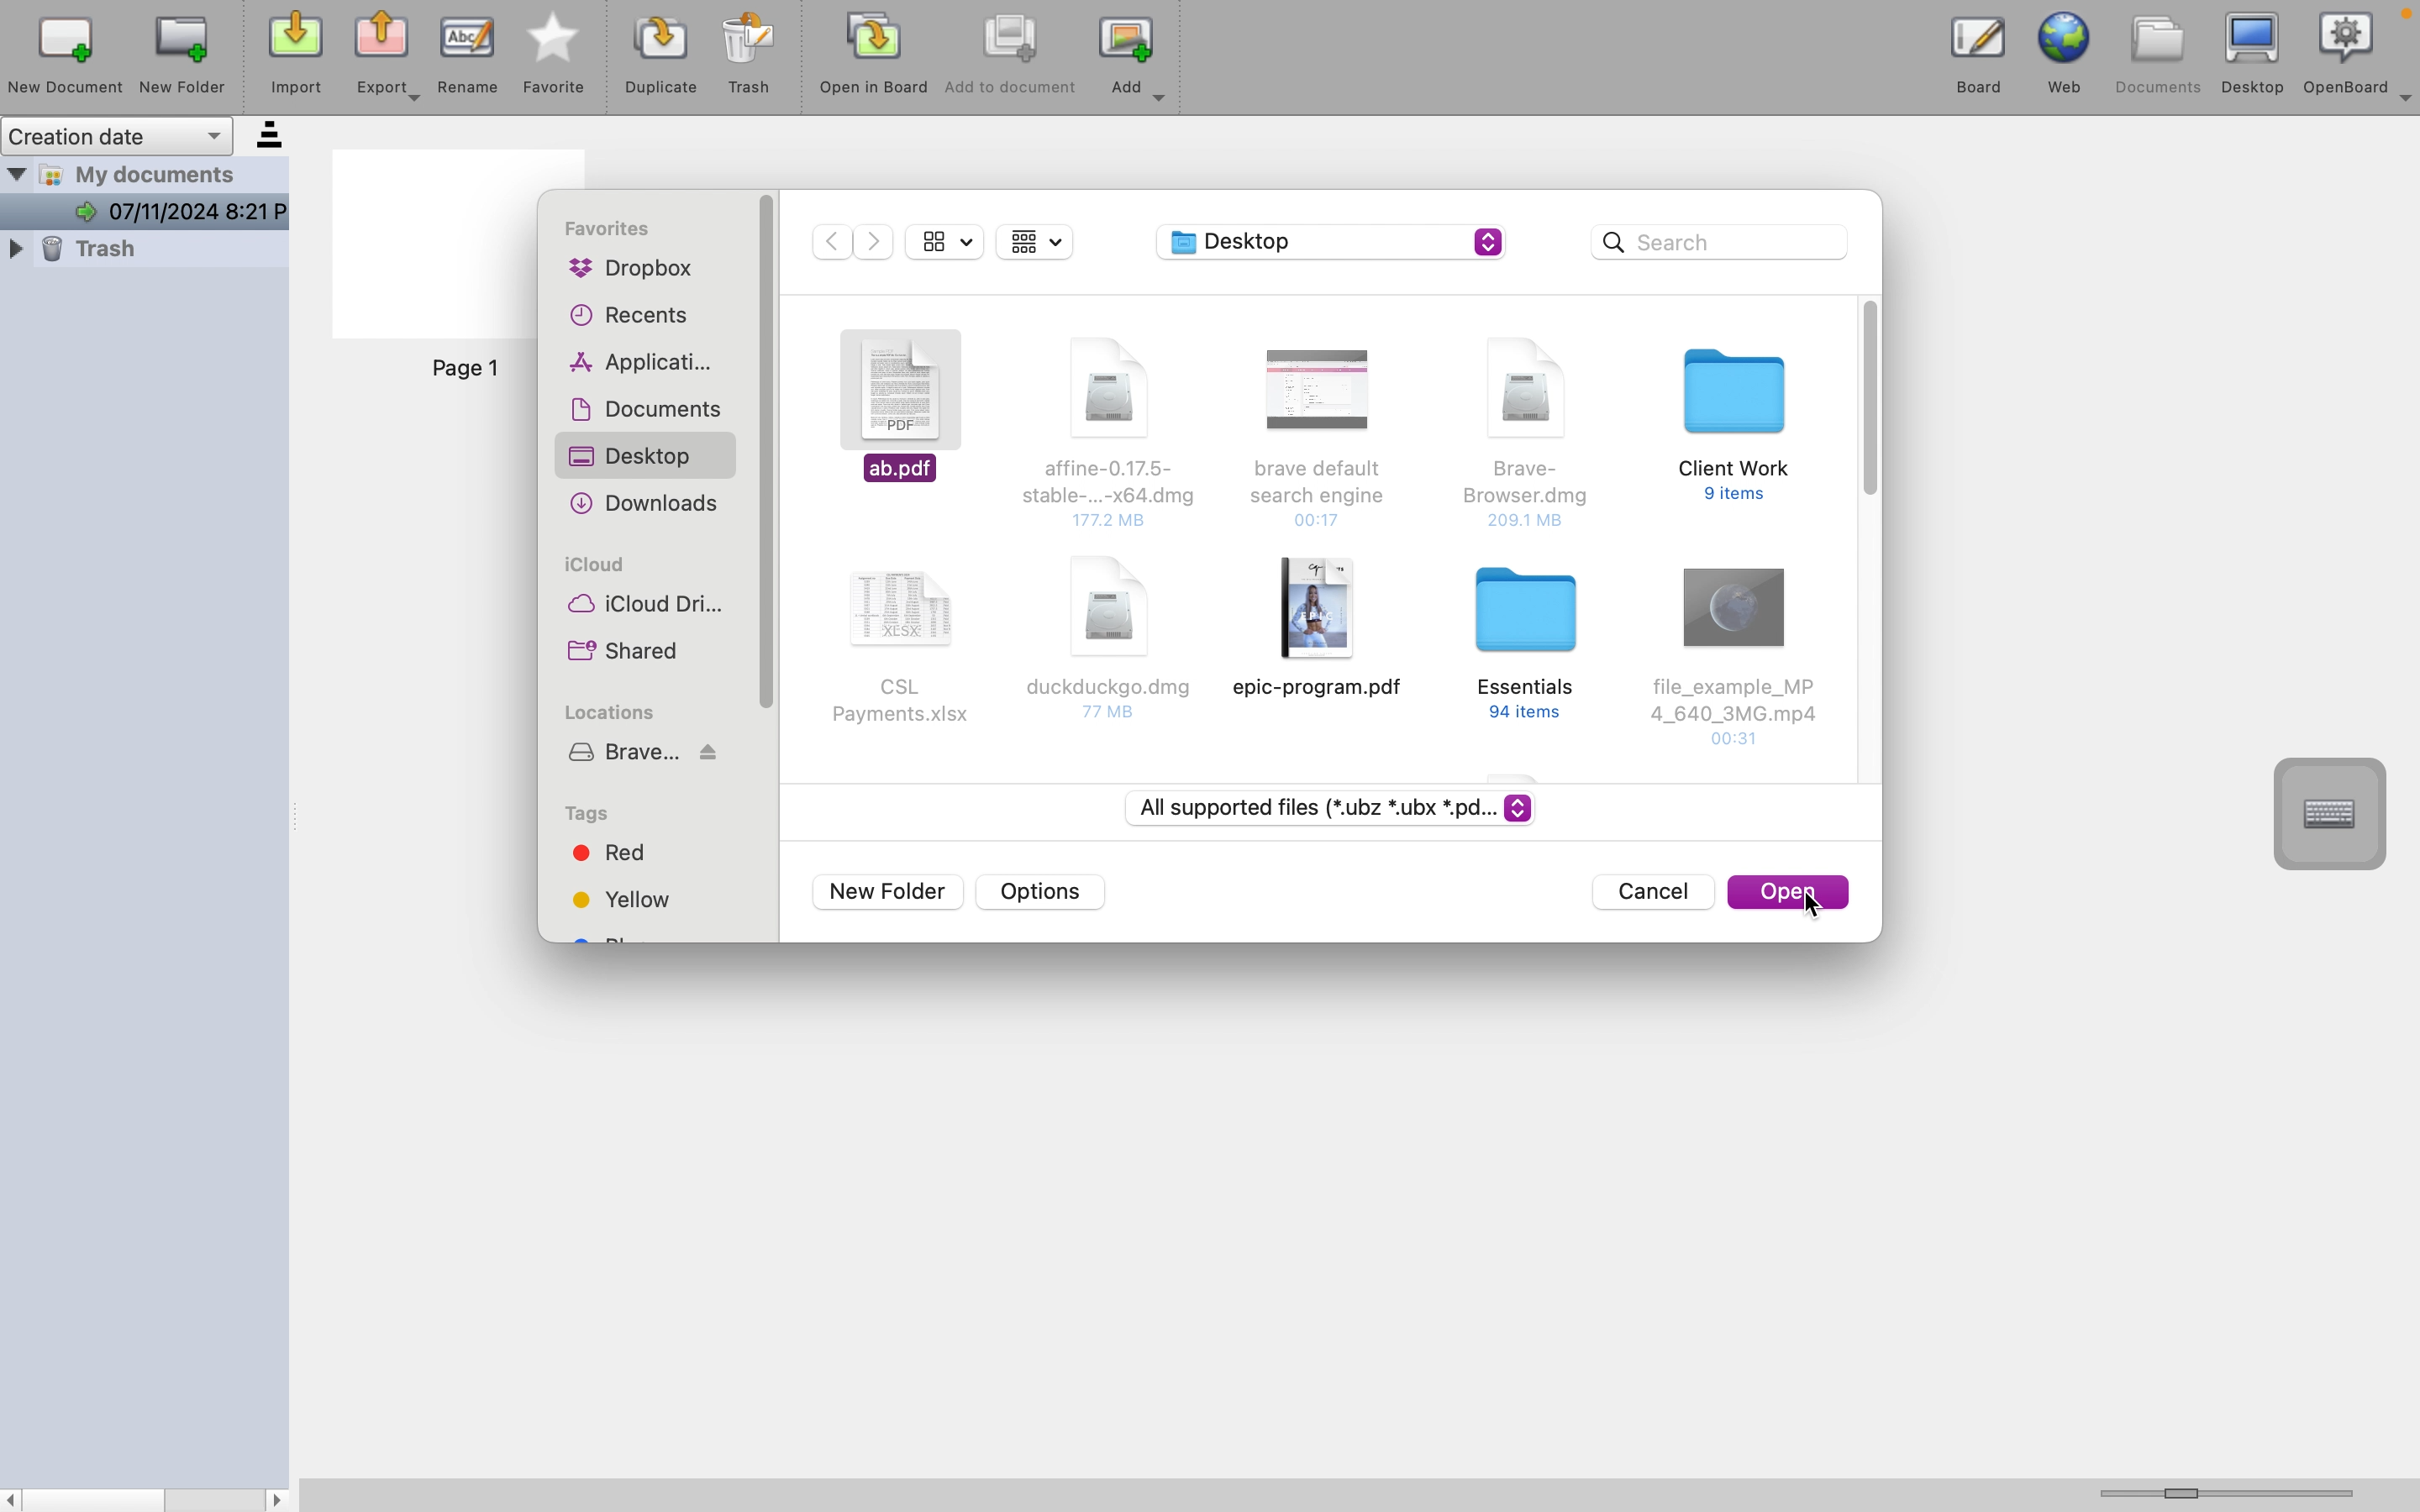 The height and width of the screenshot is (1512, 2420). What do you see at coordinates (181, 54) in the screenshot?
I see `new folder` at bounding box center [181, 54].